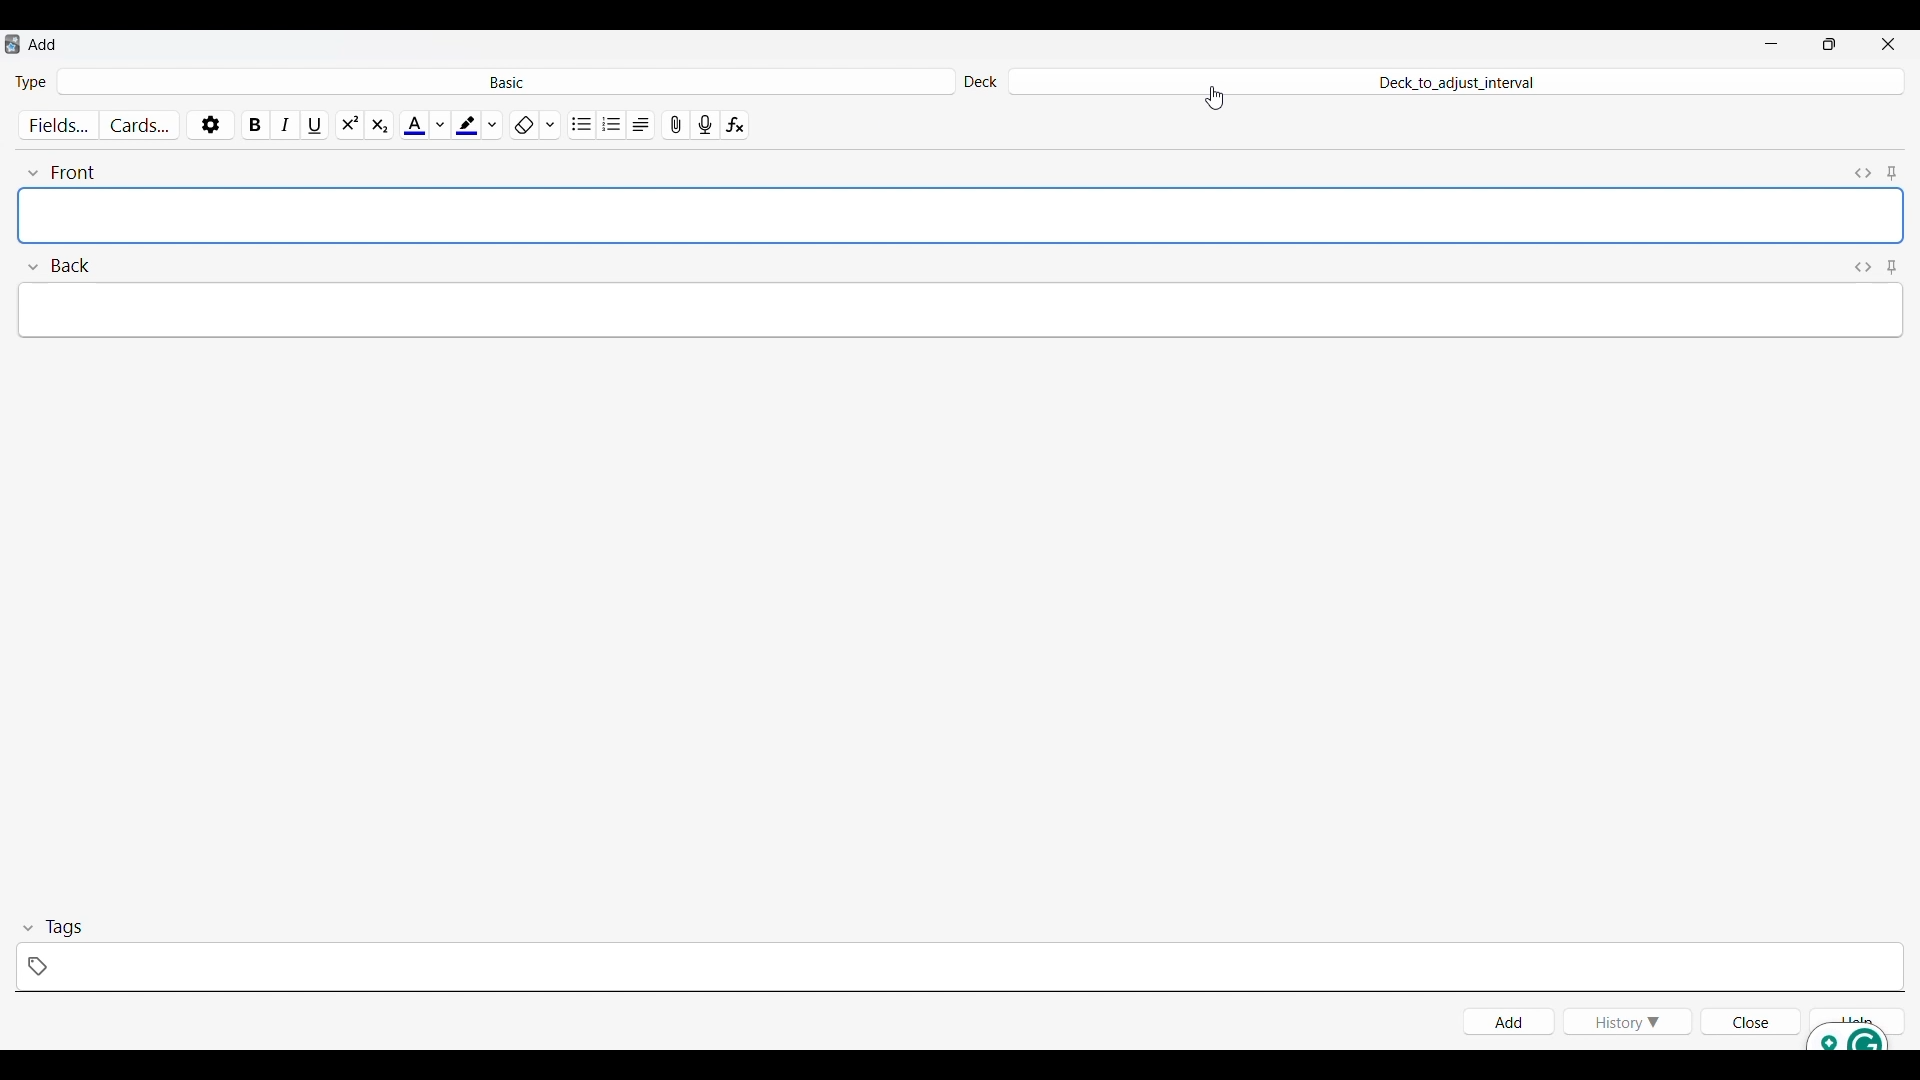 The image size is (1920, 1080). Describe the element at coordinates (378, 125) in the screenshot. I see `Sub script` at that location.